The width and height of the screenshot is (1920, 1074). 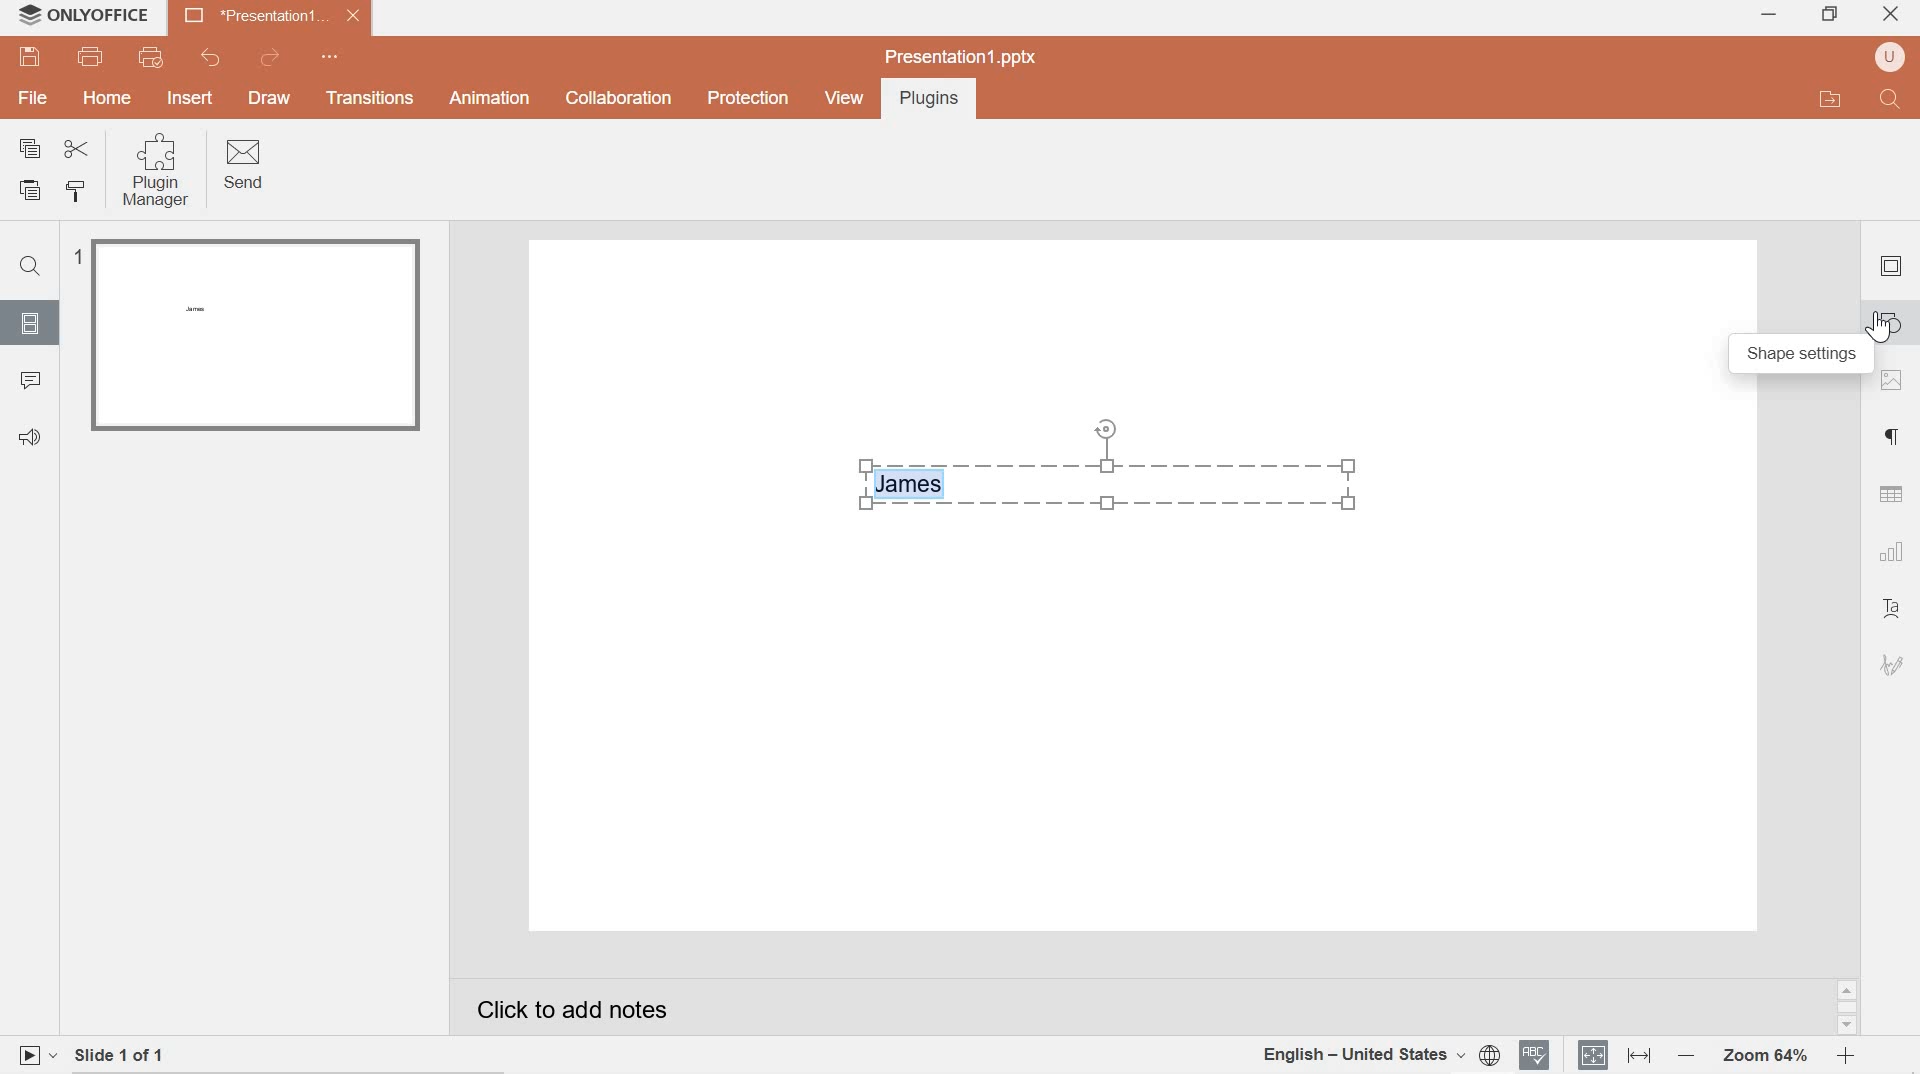 What do you see at coordinates (842, 98) in the screenshot?
I see `view` at bounding box center [842, 98].